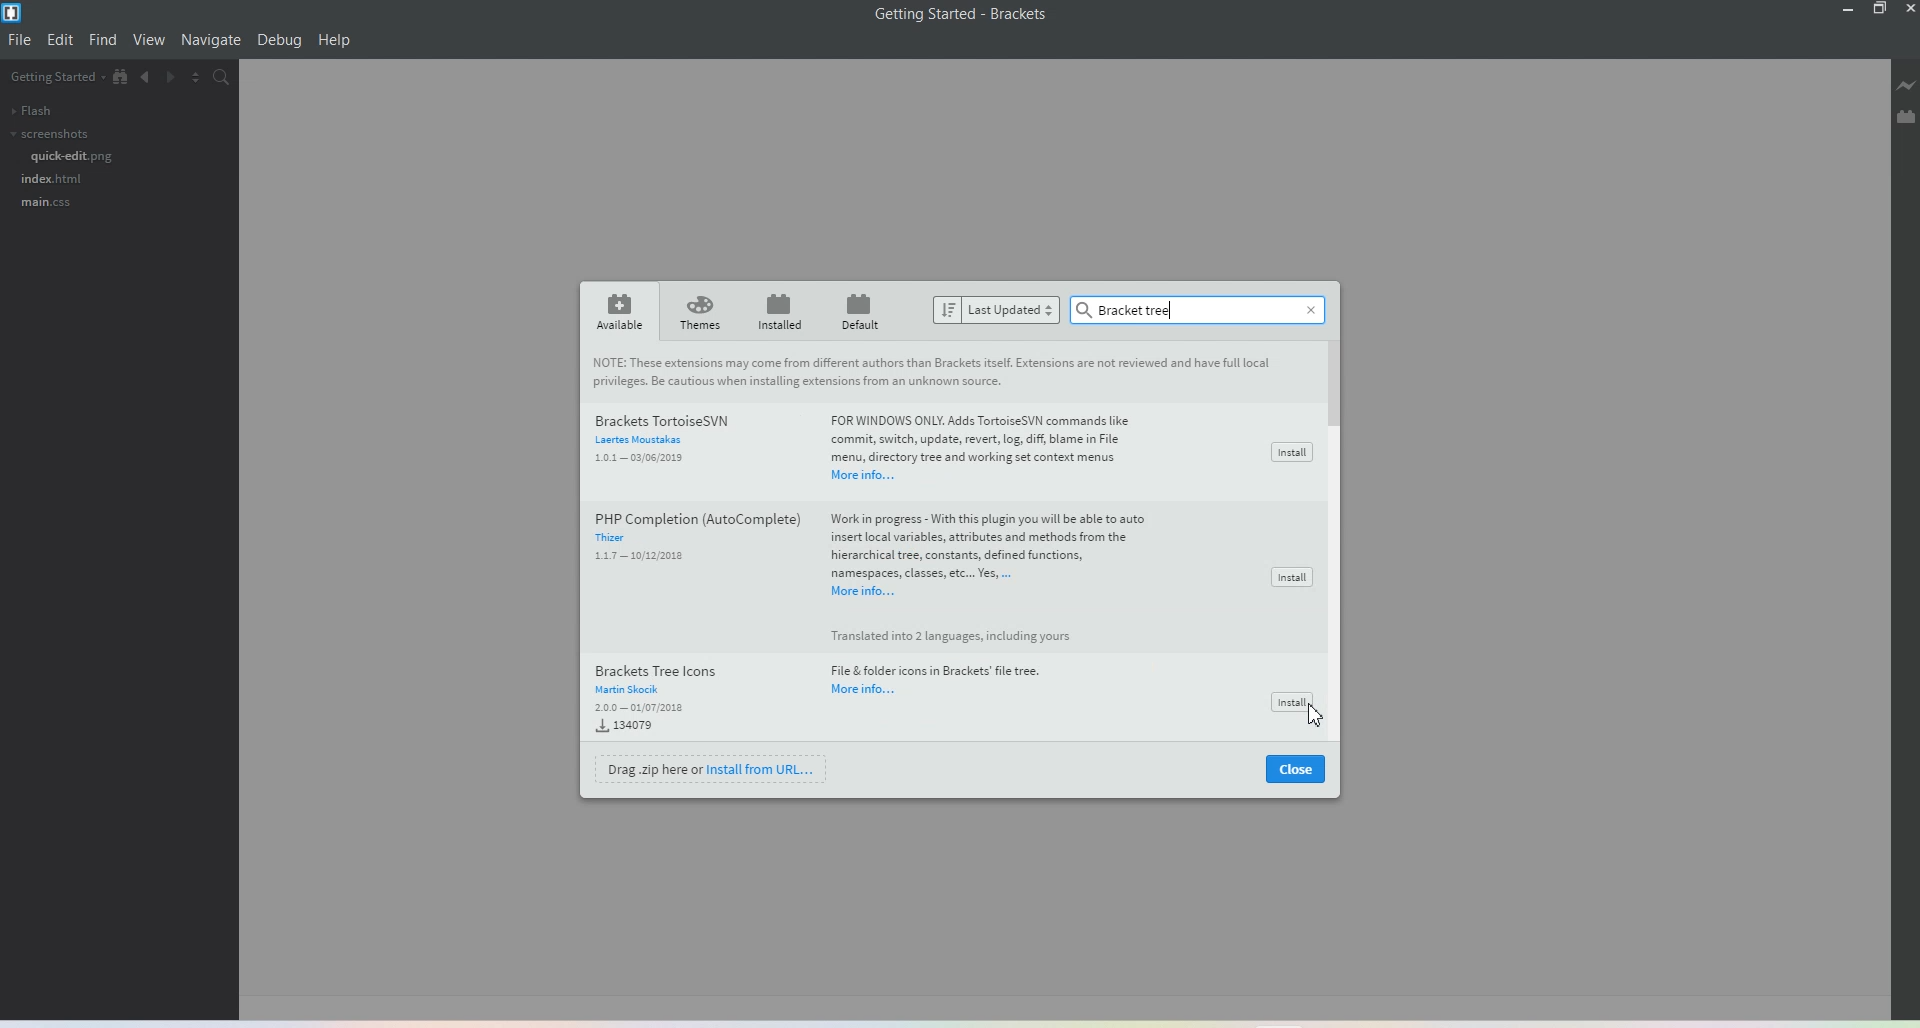  Describe the element at coordinates (150, 41) in the screenshot. I see `View` at that location.